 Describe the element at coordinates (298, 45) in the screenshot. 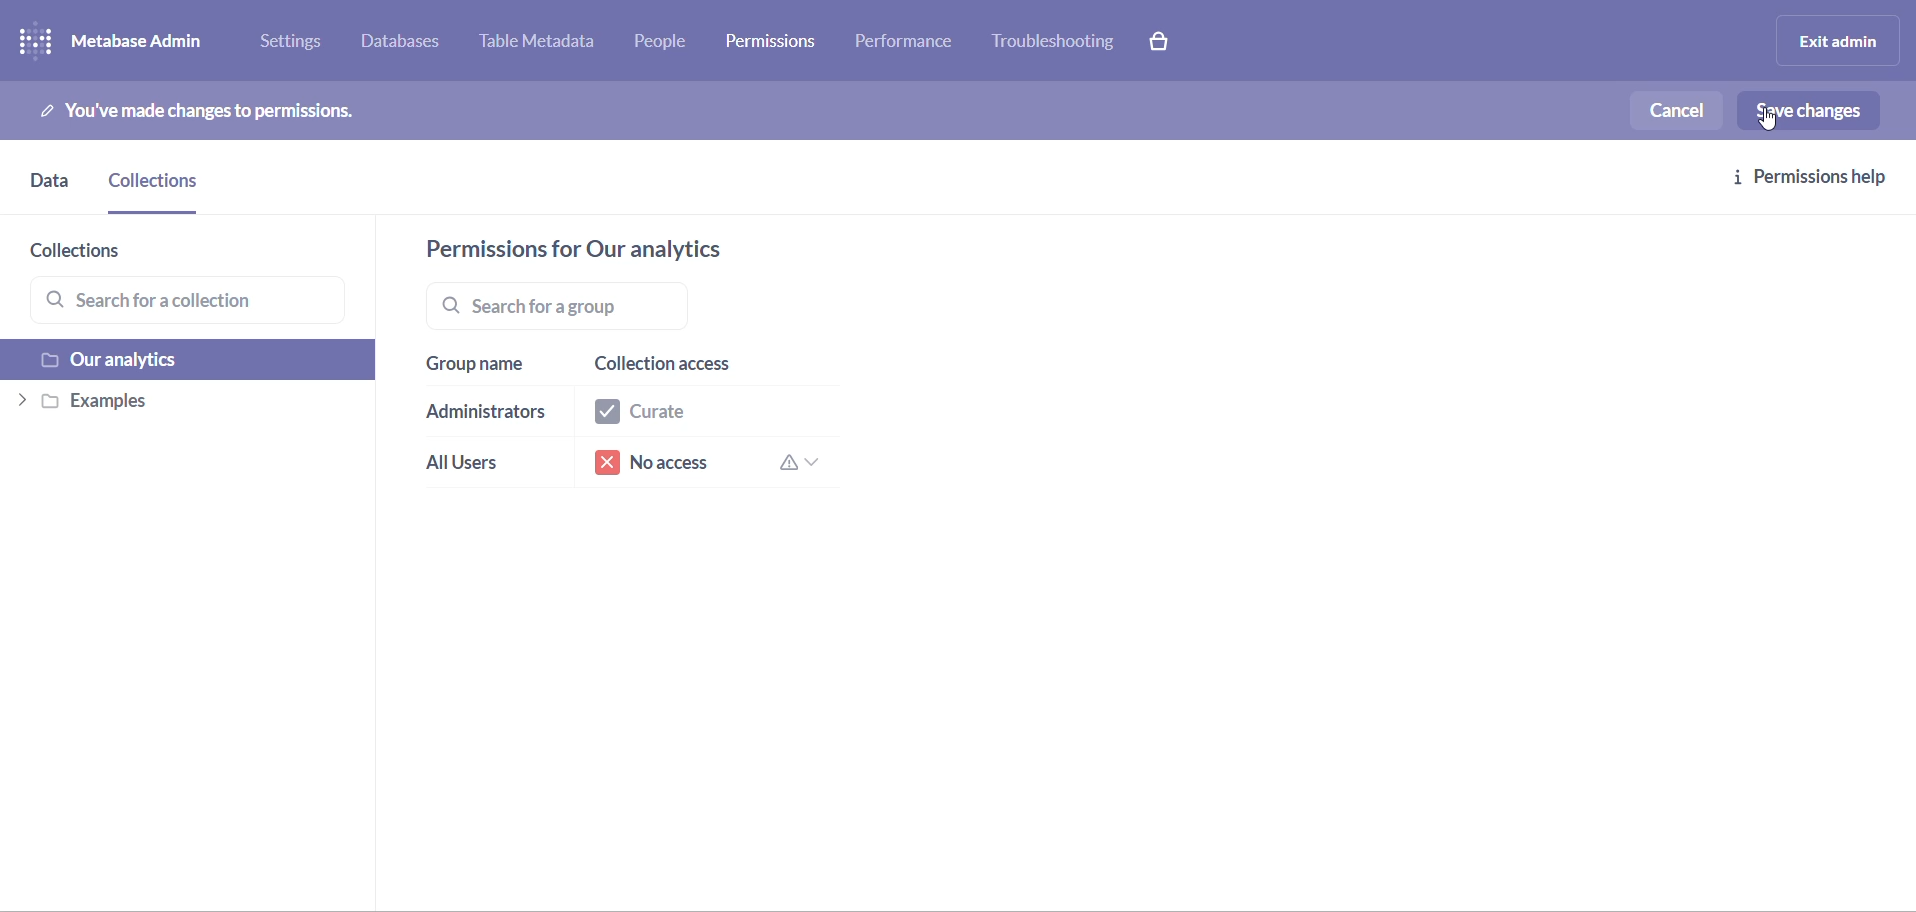

I see `settings` at that location.